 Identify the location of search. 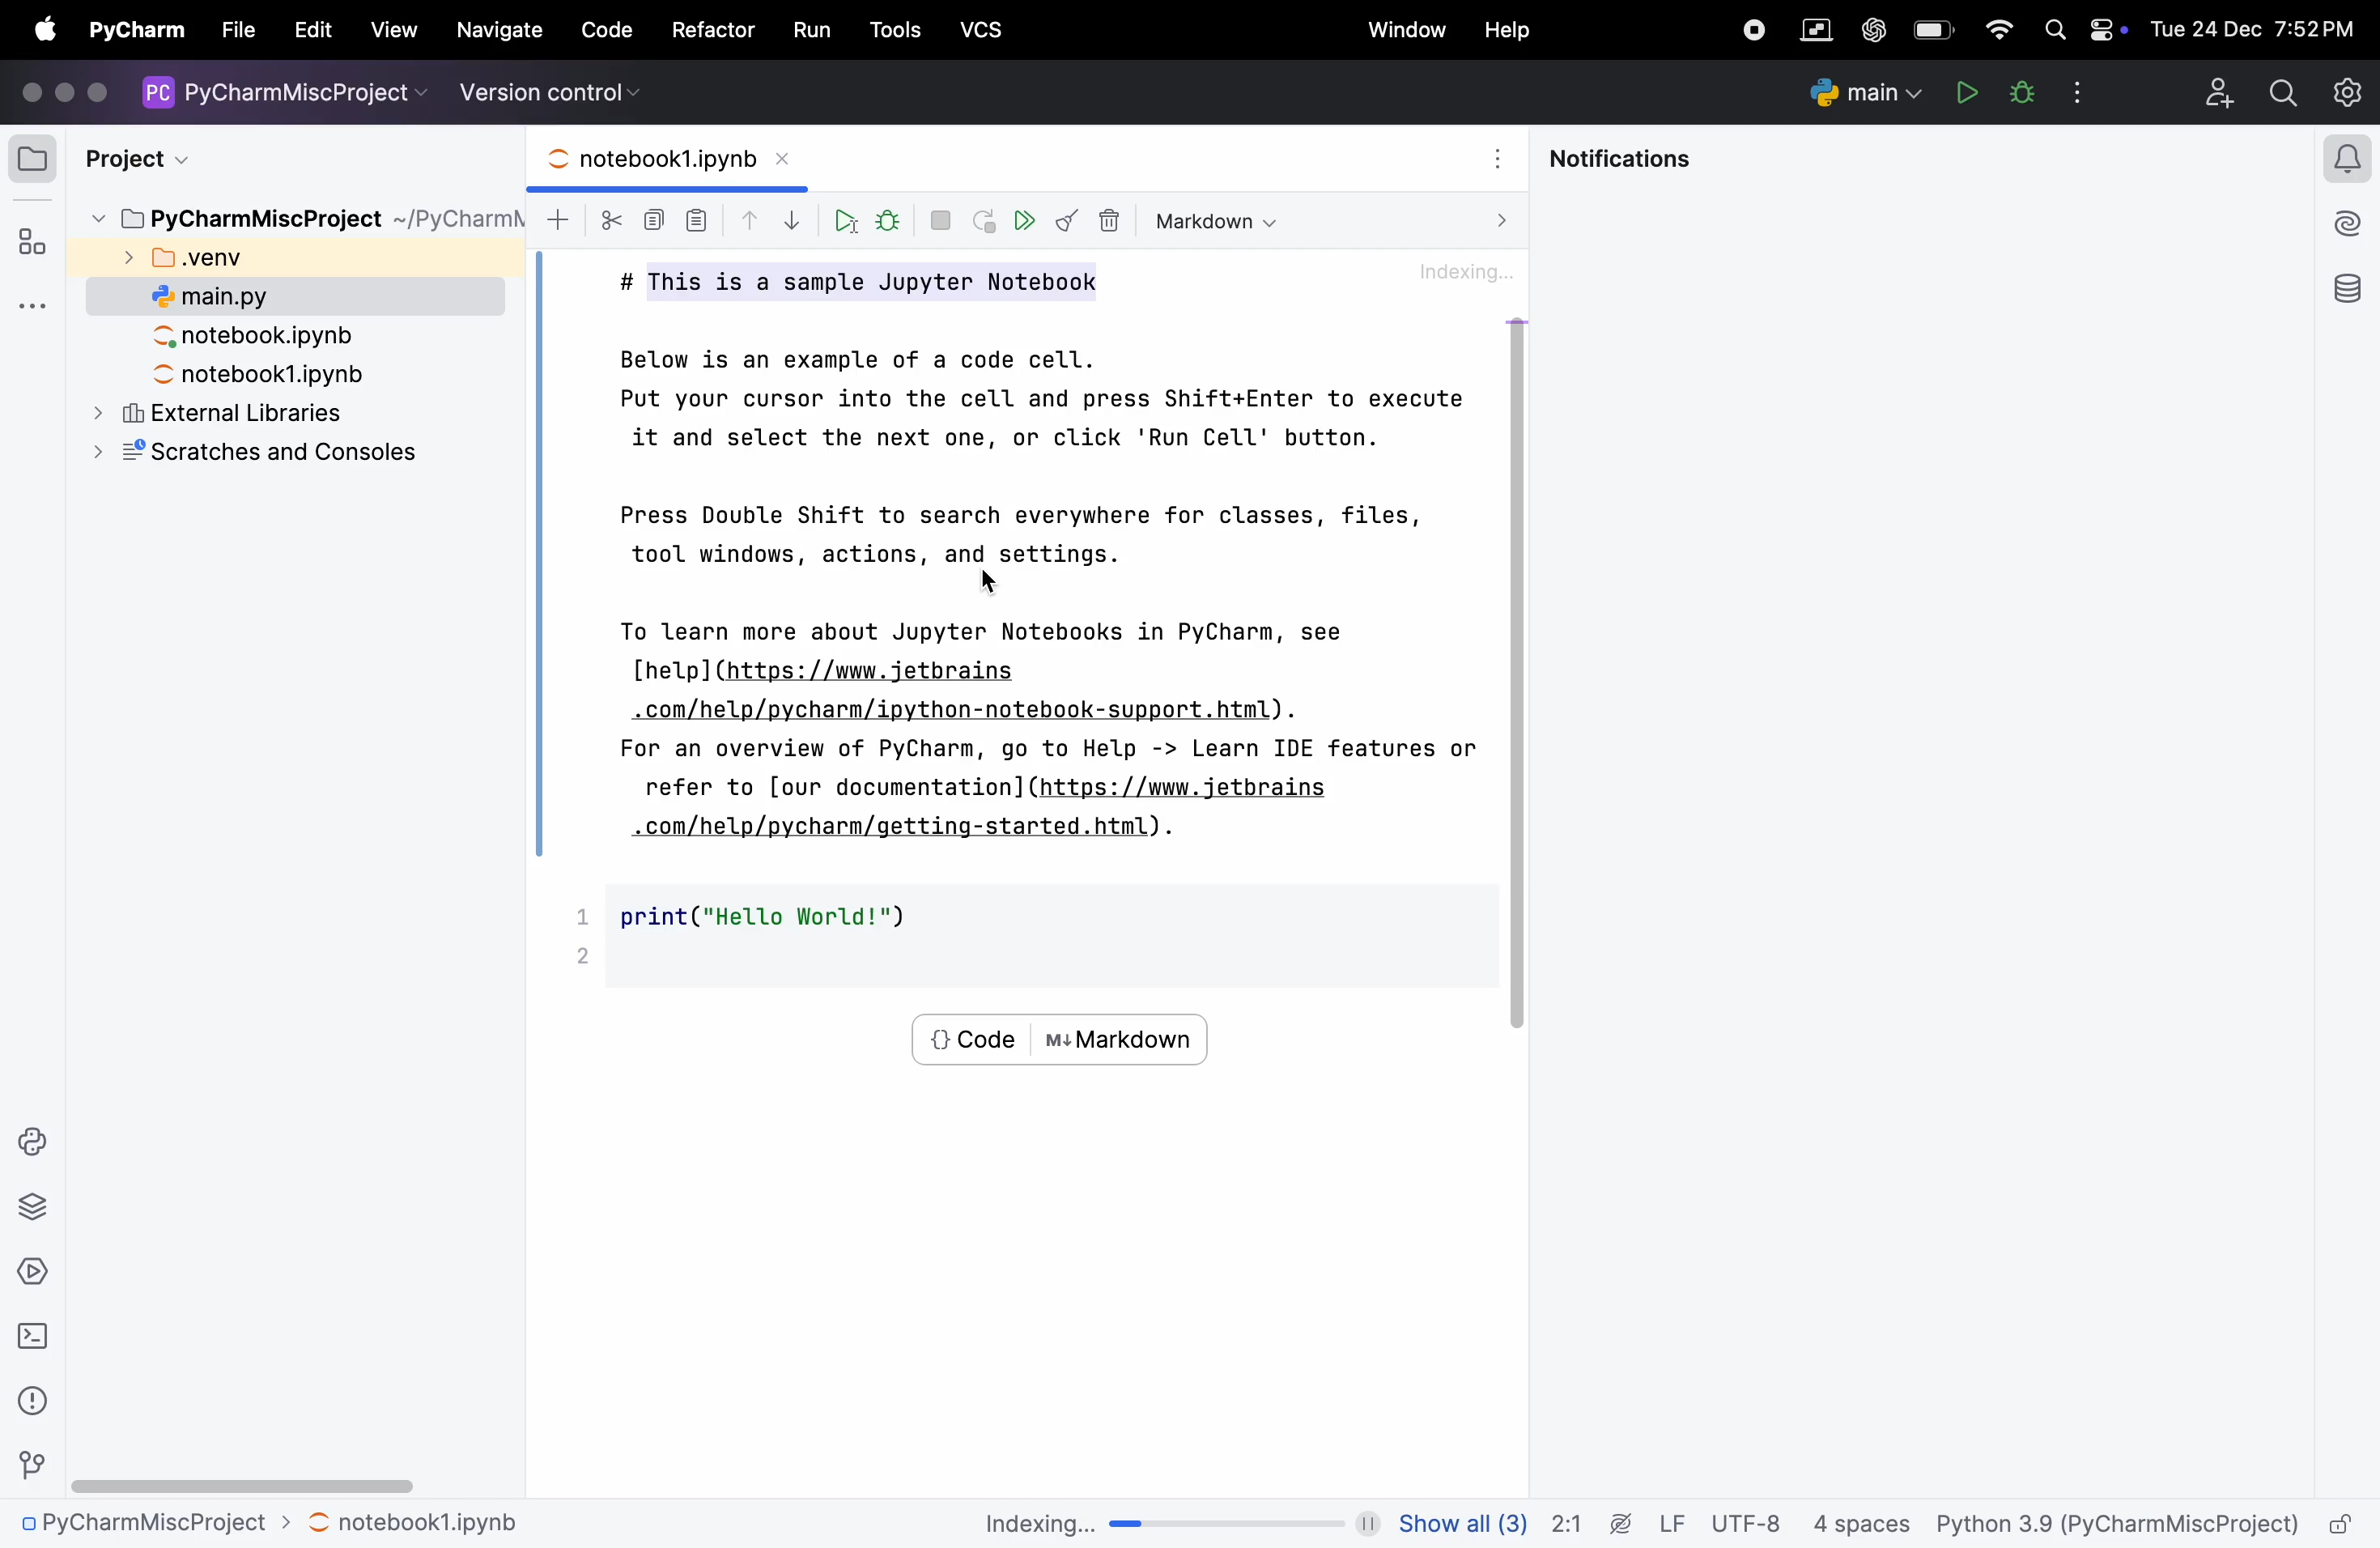
(2285, 92).